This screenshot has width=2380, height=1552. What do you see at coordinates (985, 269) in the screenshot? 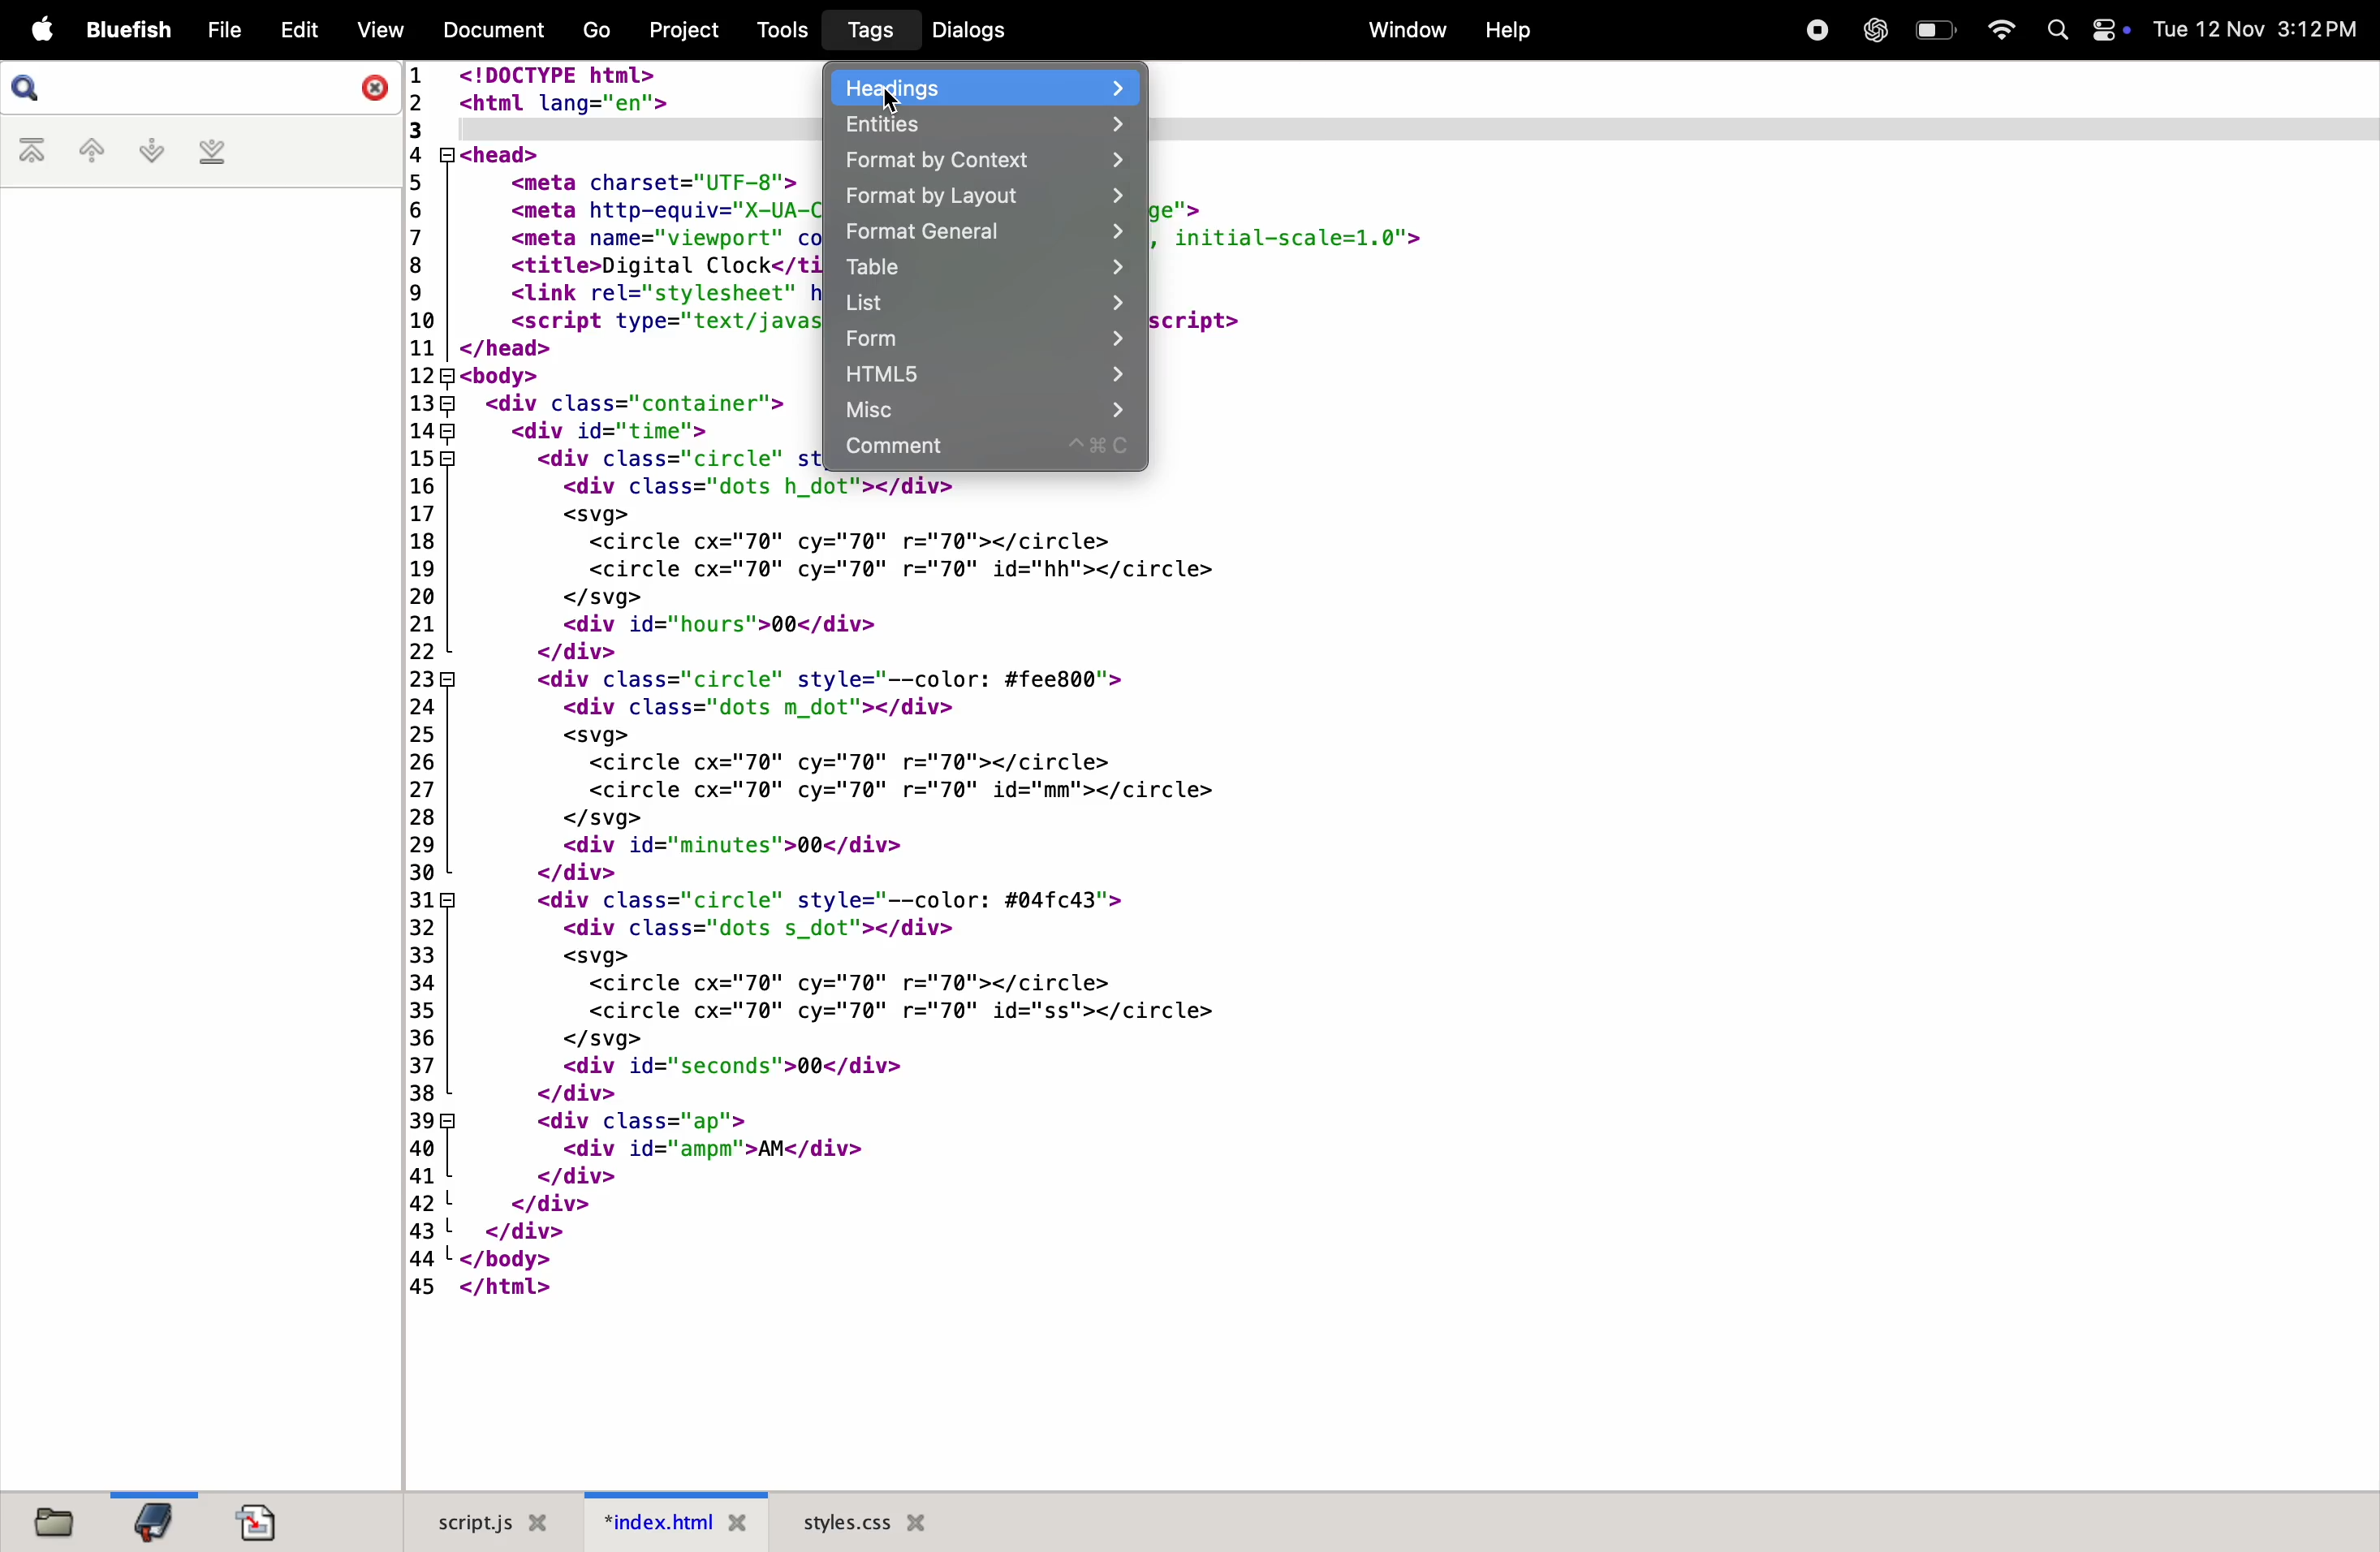
I see `table` at bounding box center [985, 269].